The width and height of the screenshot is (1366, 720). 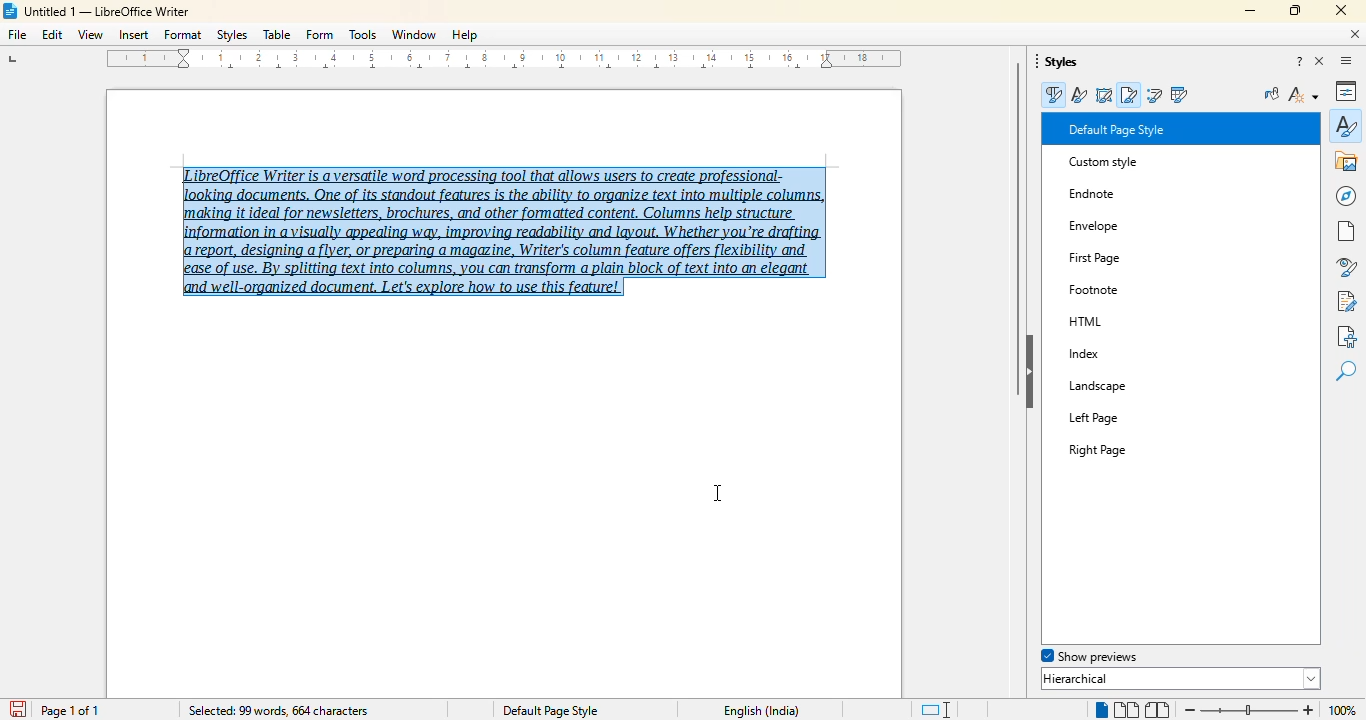 I want to click on table, so click(x=277, y=35).